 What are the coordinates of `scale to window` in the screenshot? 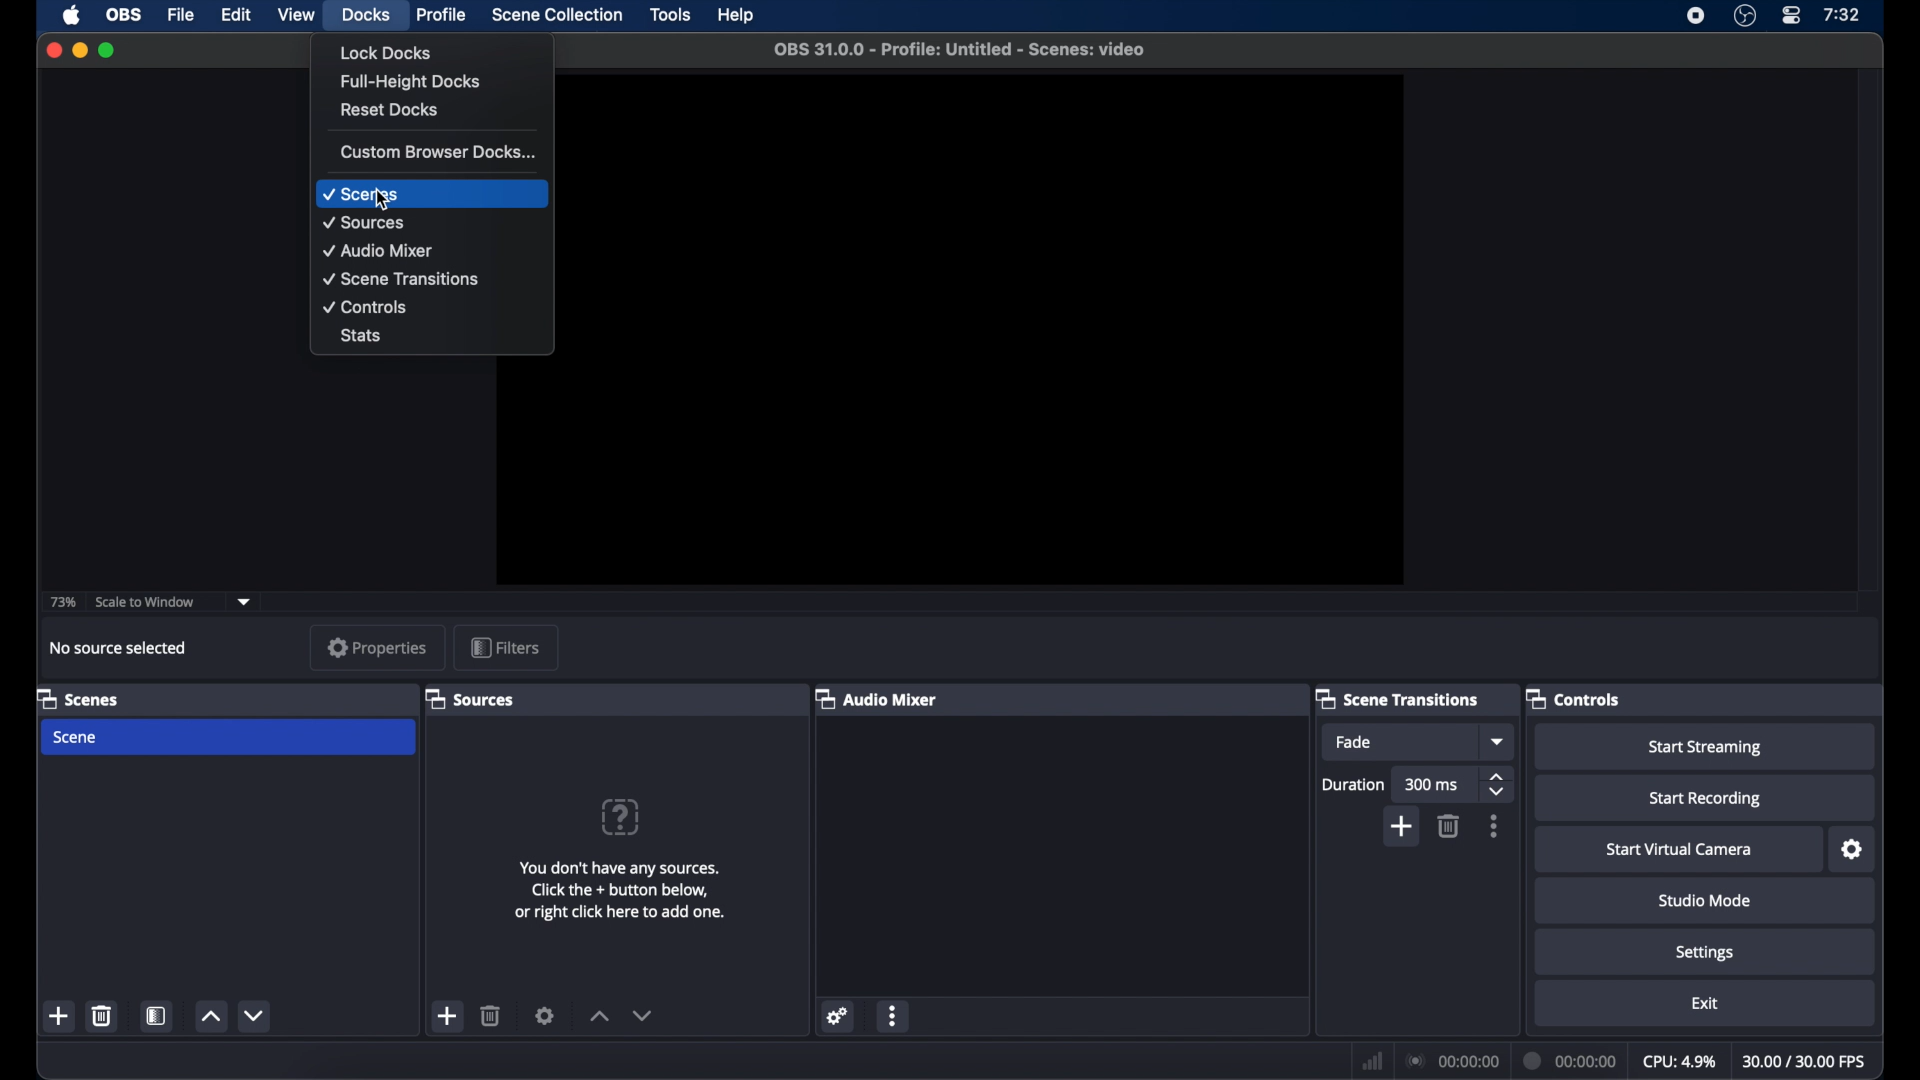 It's located at (145, 601).